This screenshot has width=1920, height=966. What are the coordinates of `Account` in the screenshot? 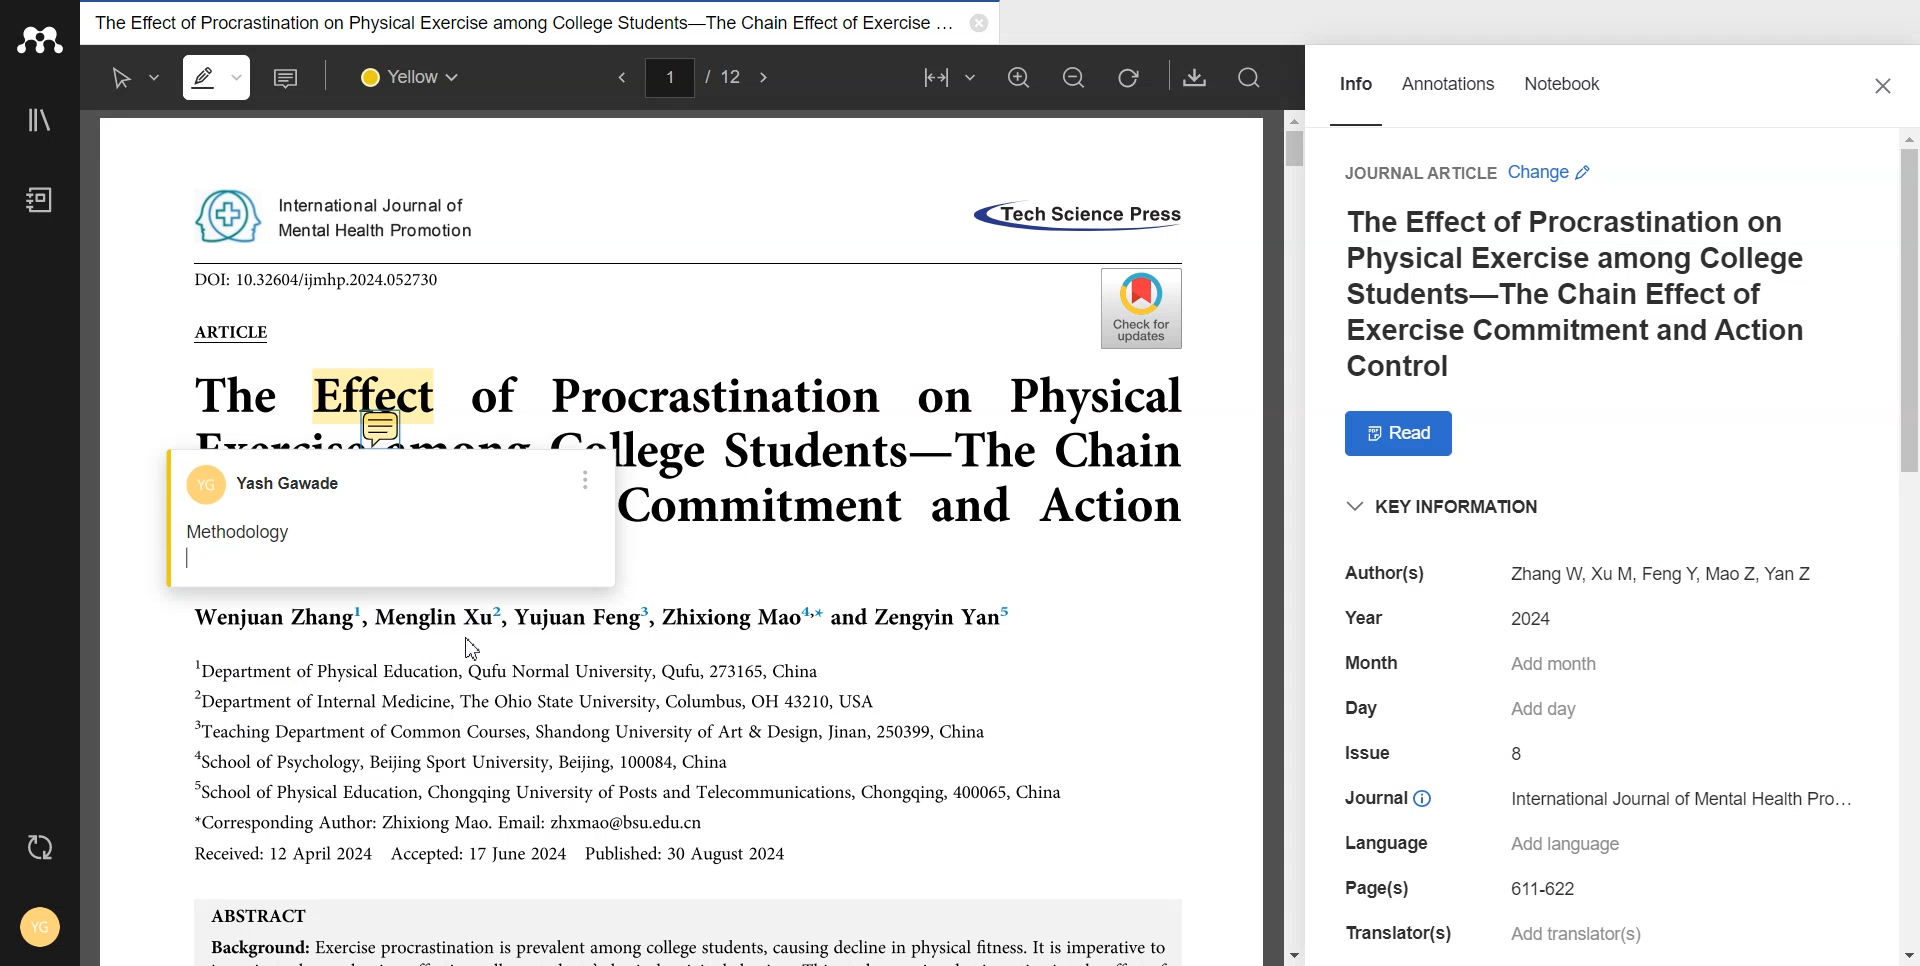 It's located at (272, 483).